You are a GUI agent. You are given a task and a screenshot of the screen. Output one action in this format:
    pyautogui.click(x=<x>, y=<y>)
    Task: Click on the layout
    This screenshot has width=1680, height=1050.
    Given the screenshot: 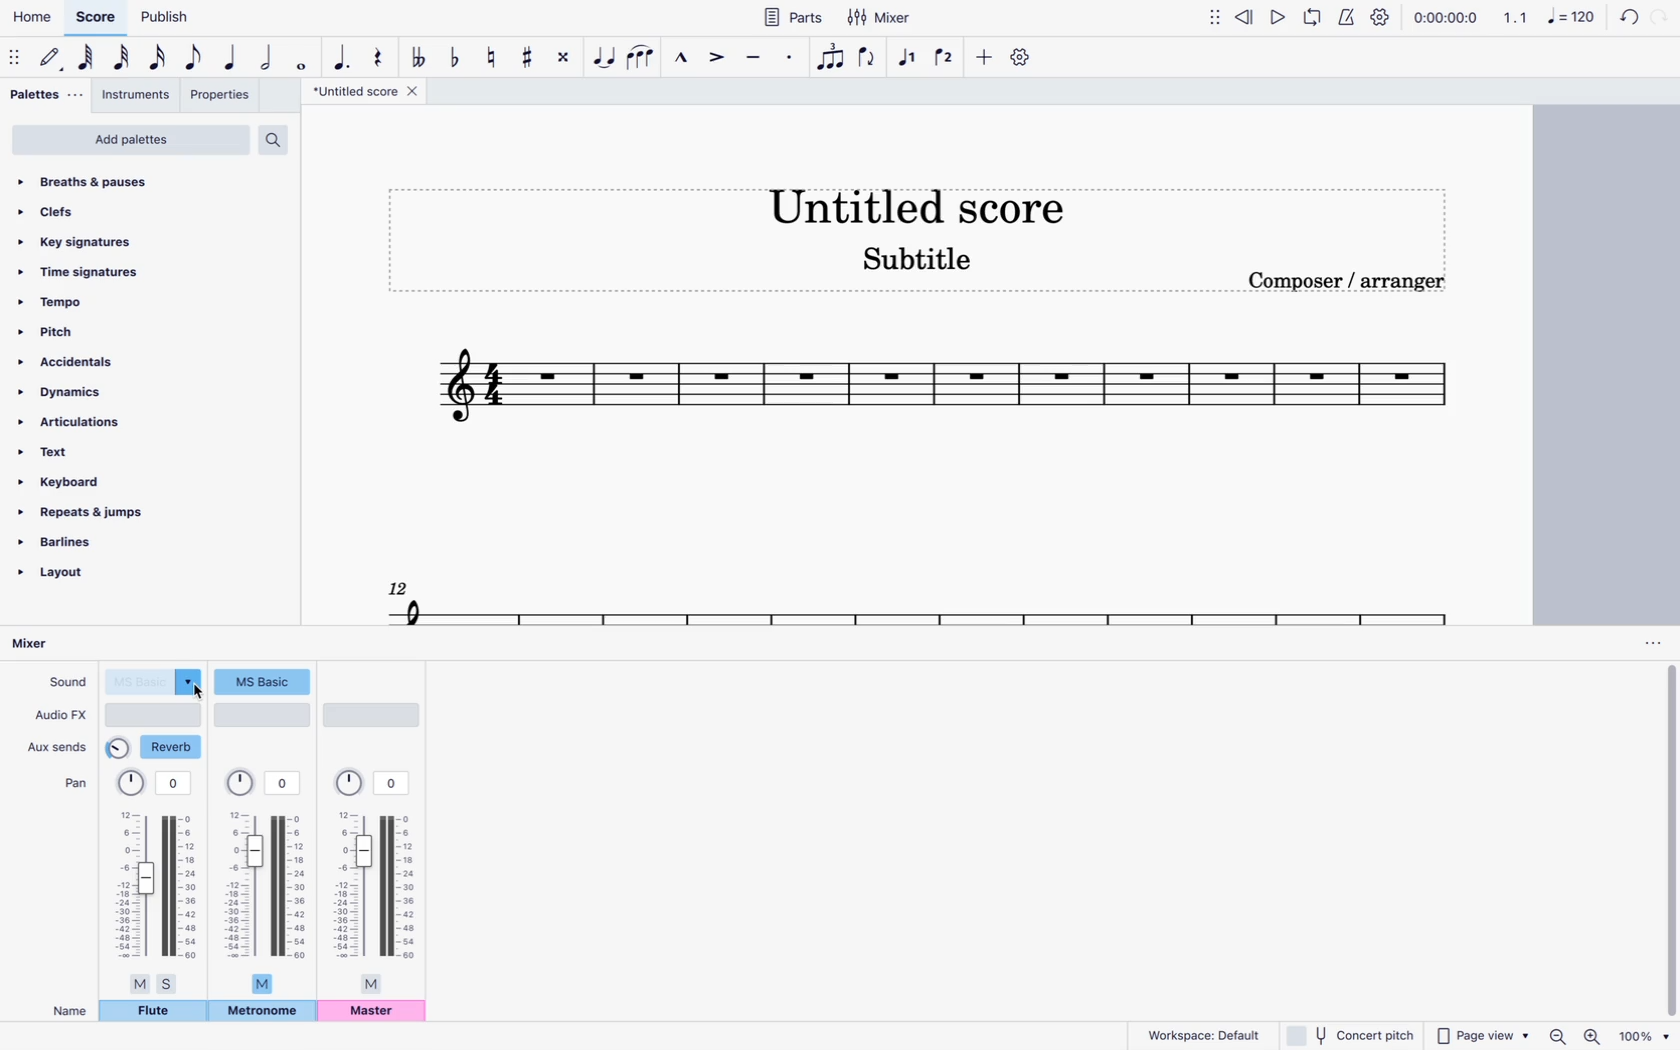 What is the action you would take?
    pyautogui.click(x=76, y=579)
    